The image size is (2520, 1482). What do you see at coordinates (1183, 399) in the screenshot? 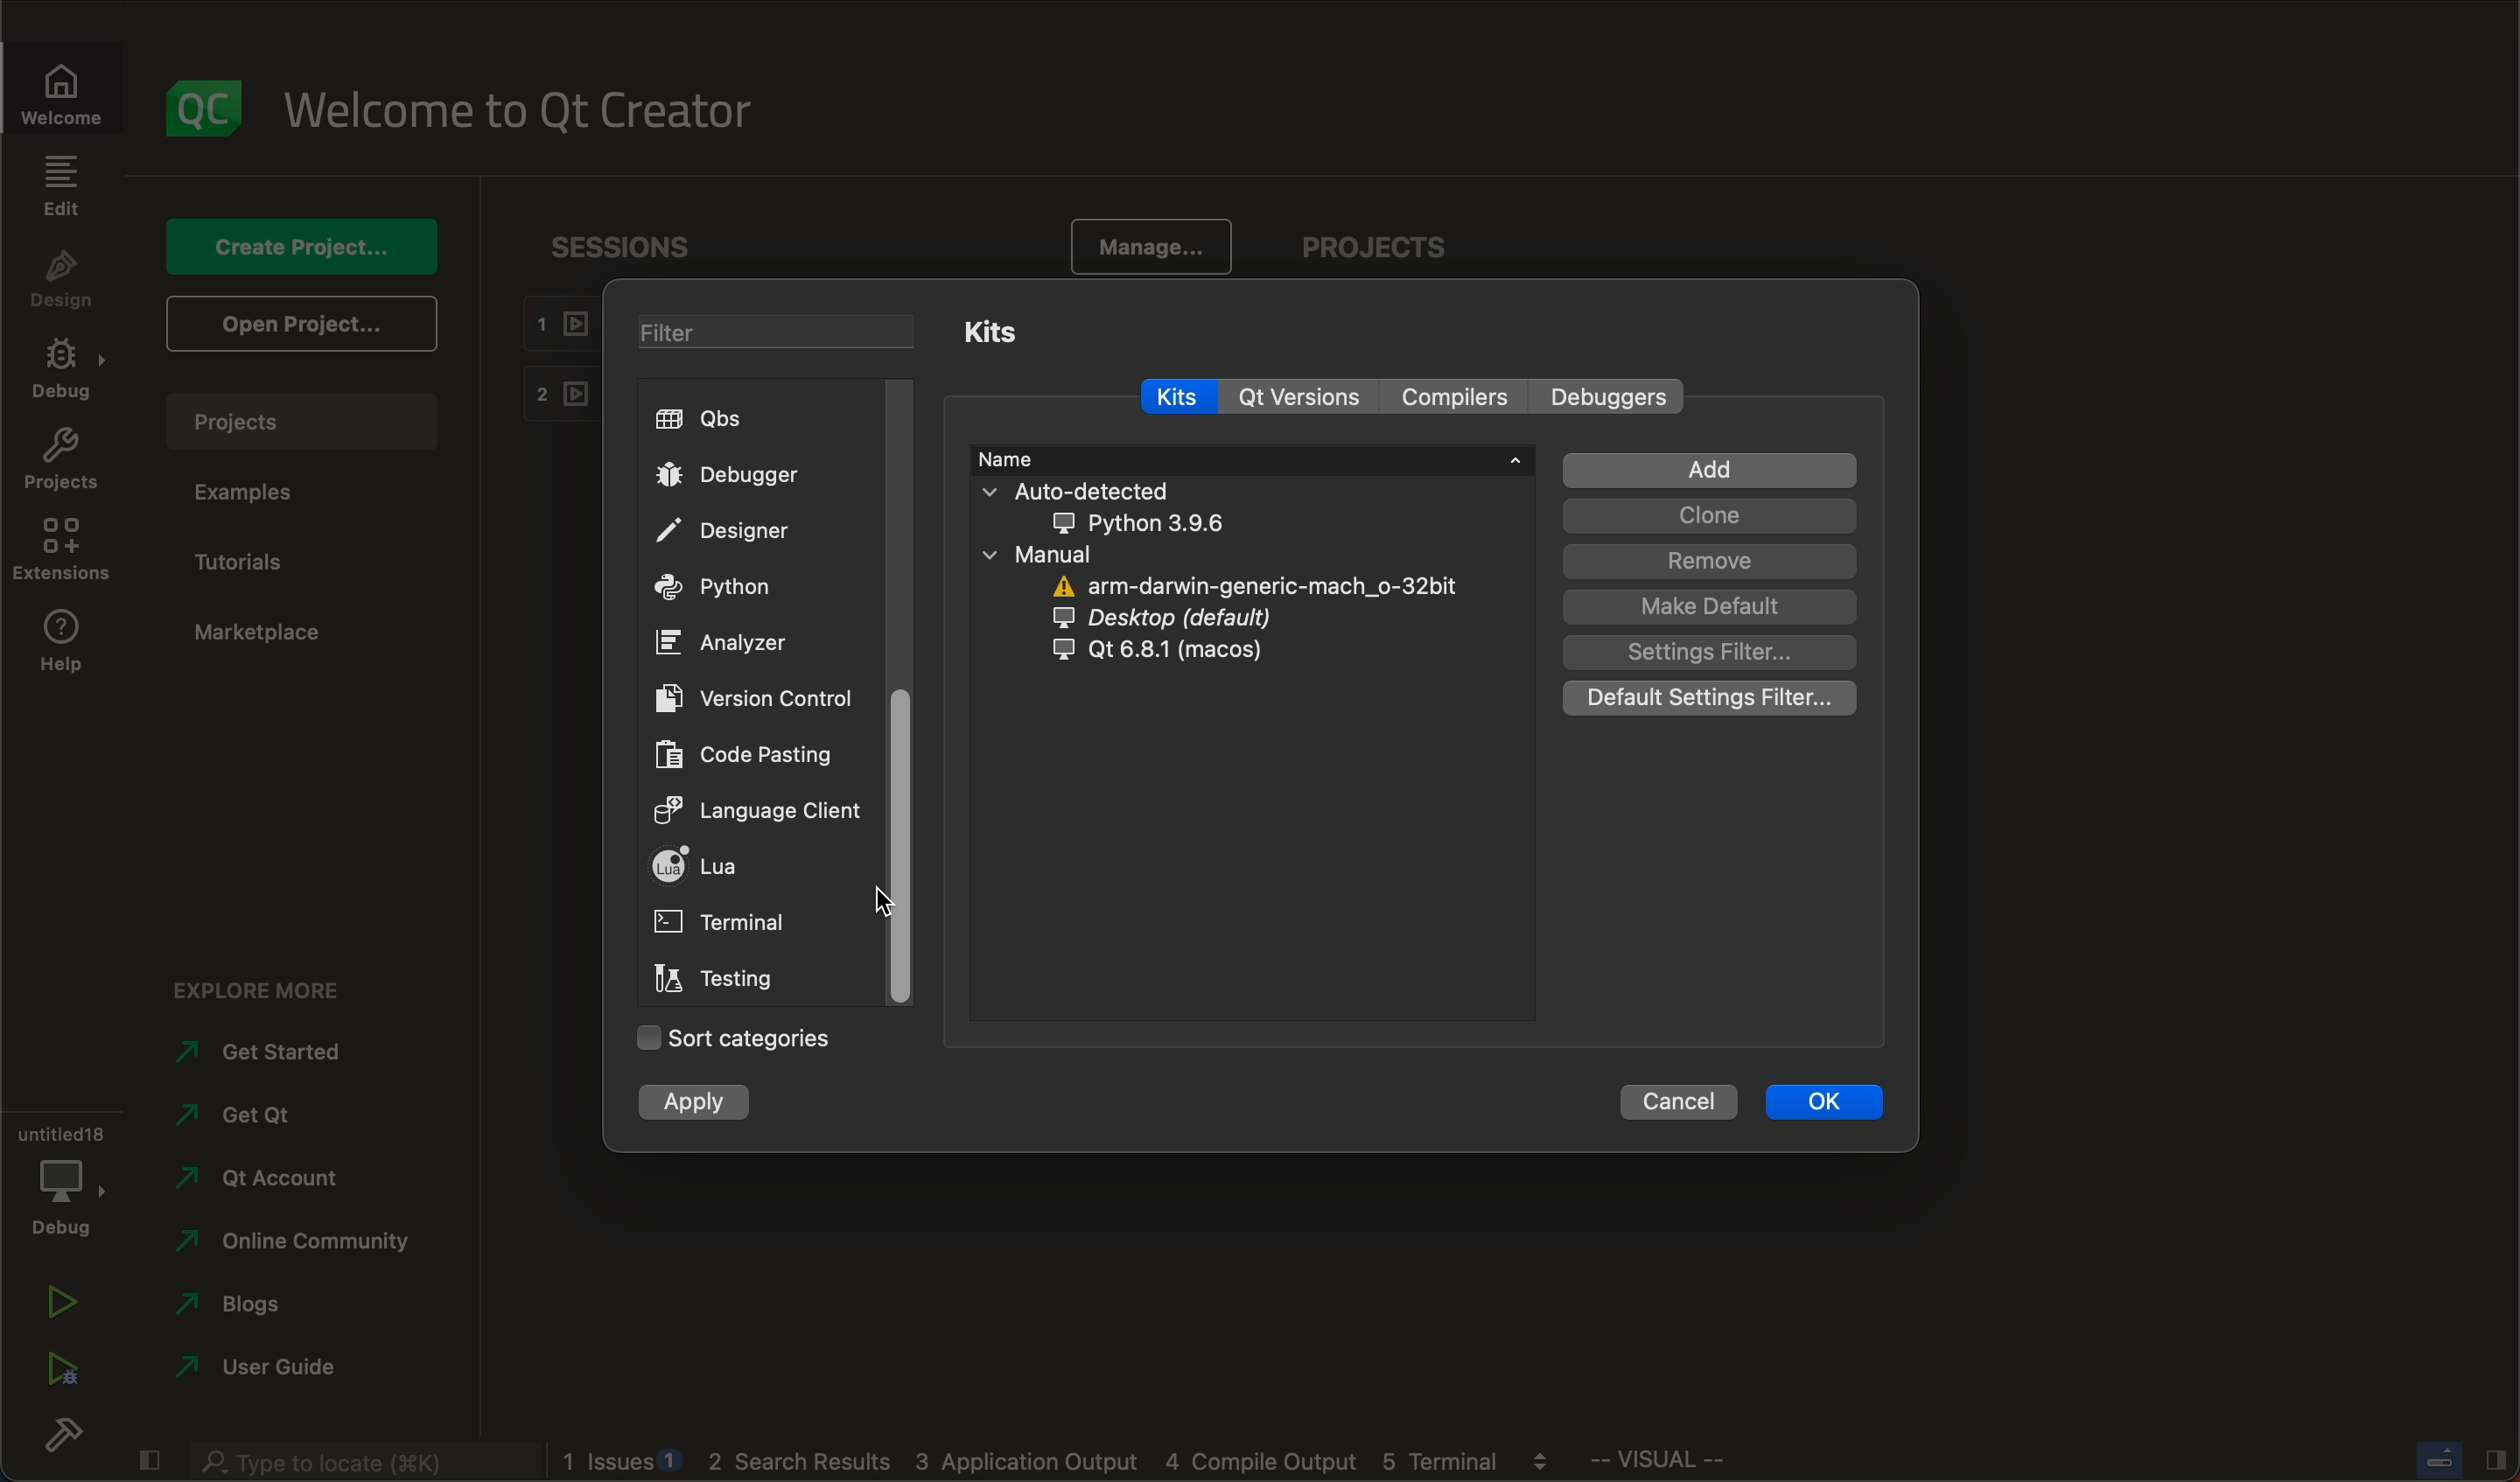
I see `kits` at bounding box center [1183, 399].